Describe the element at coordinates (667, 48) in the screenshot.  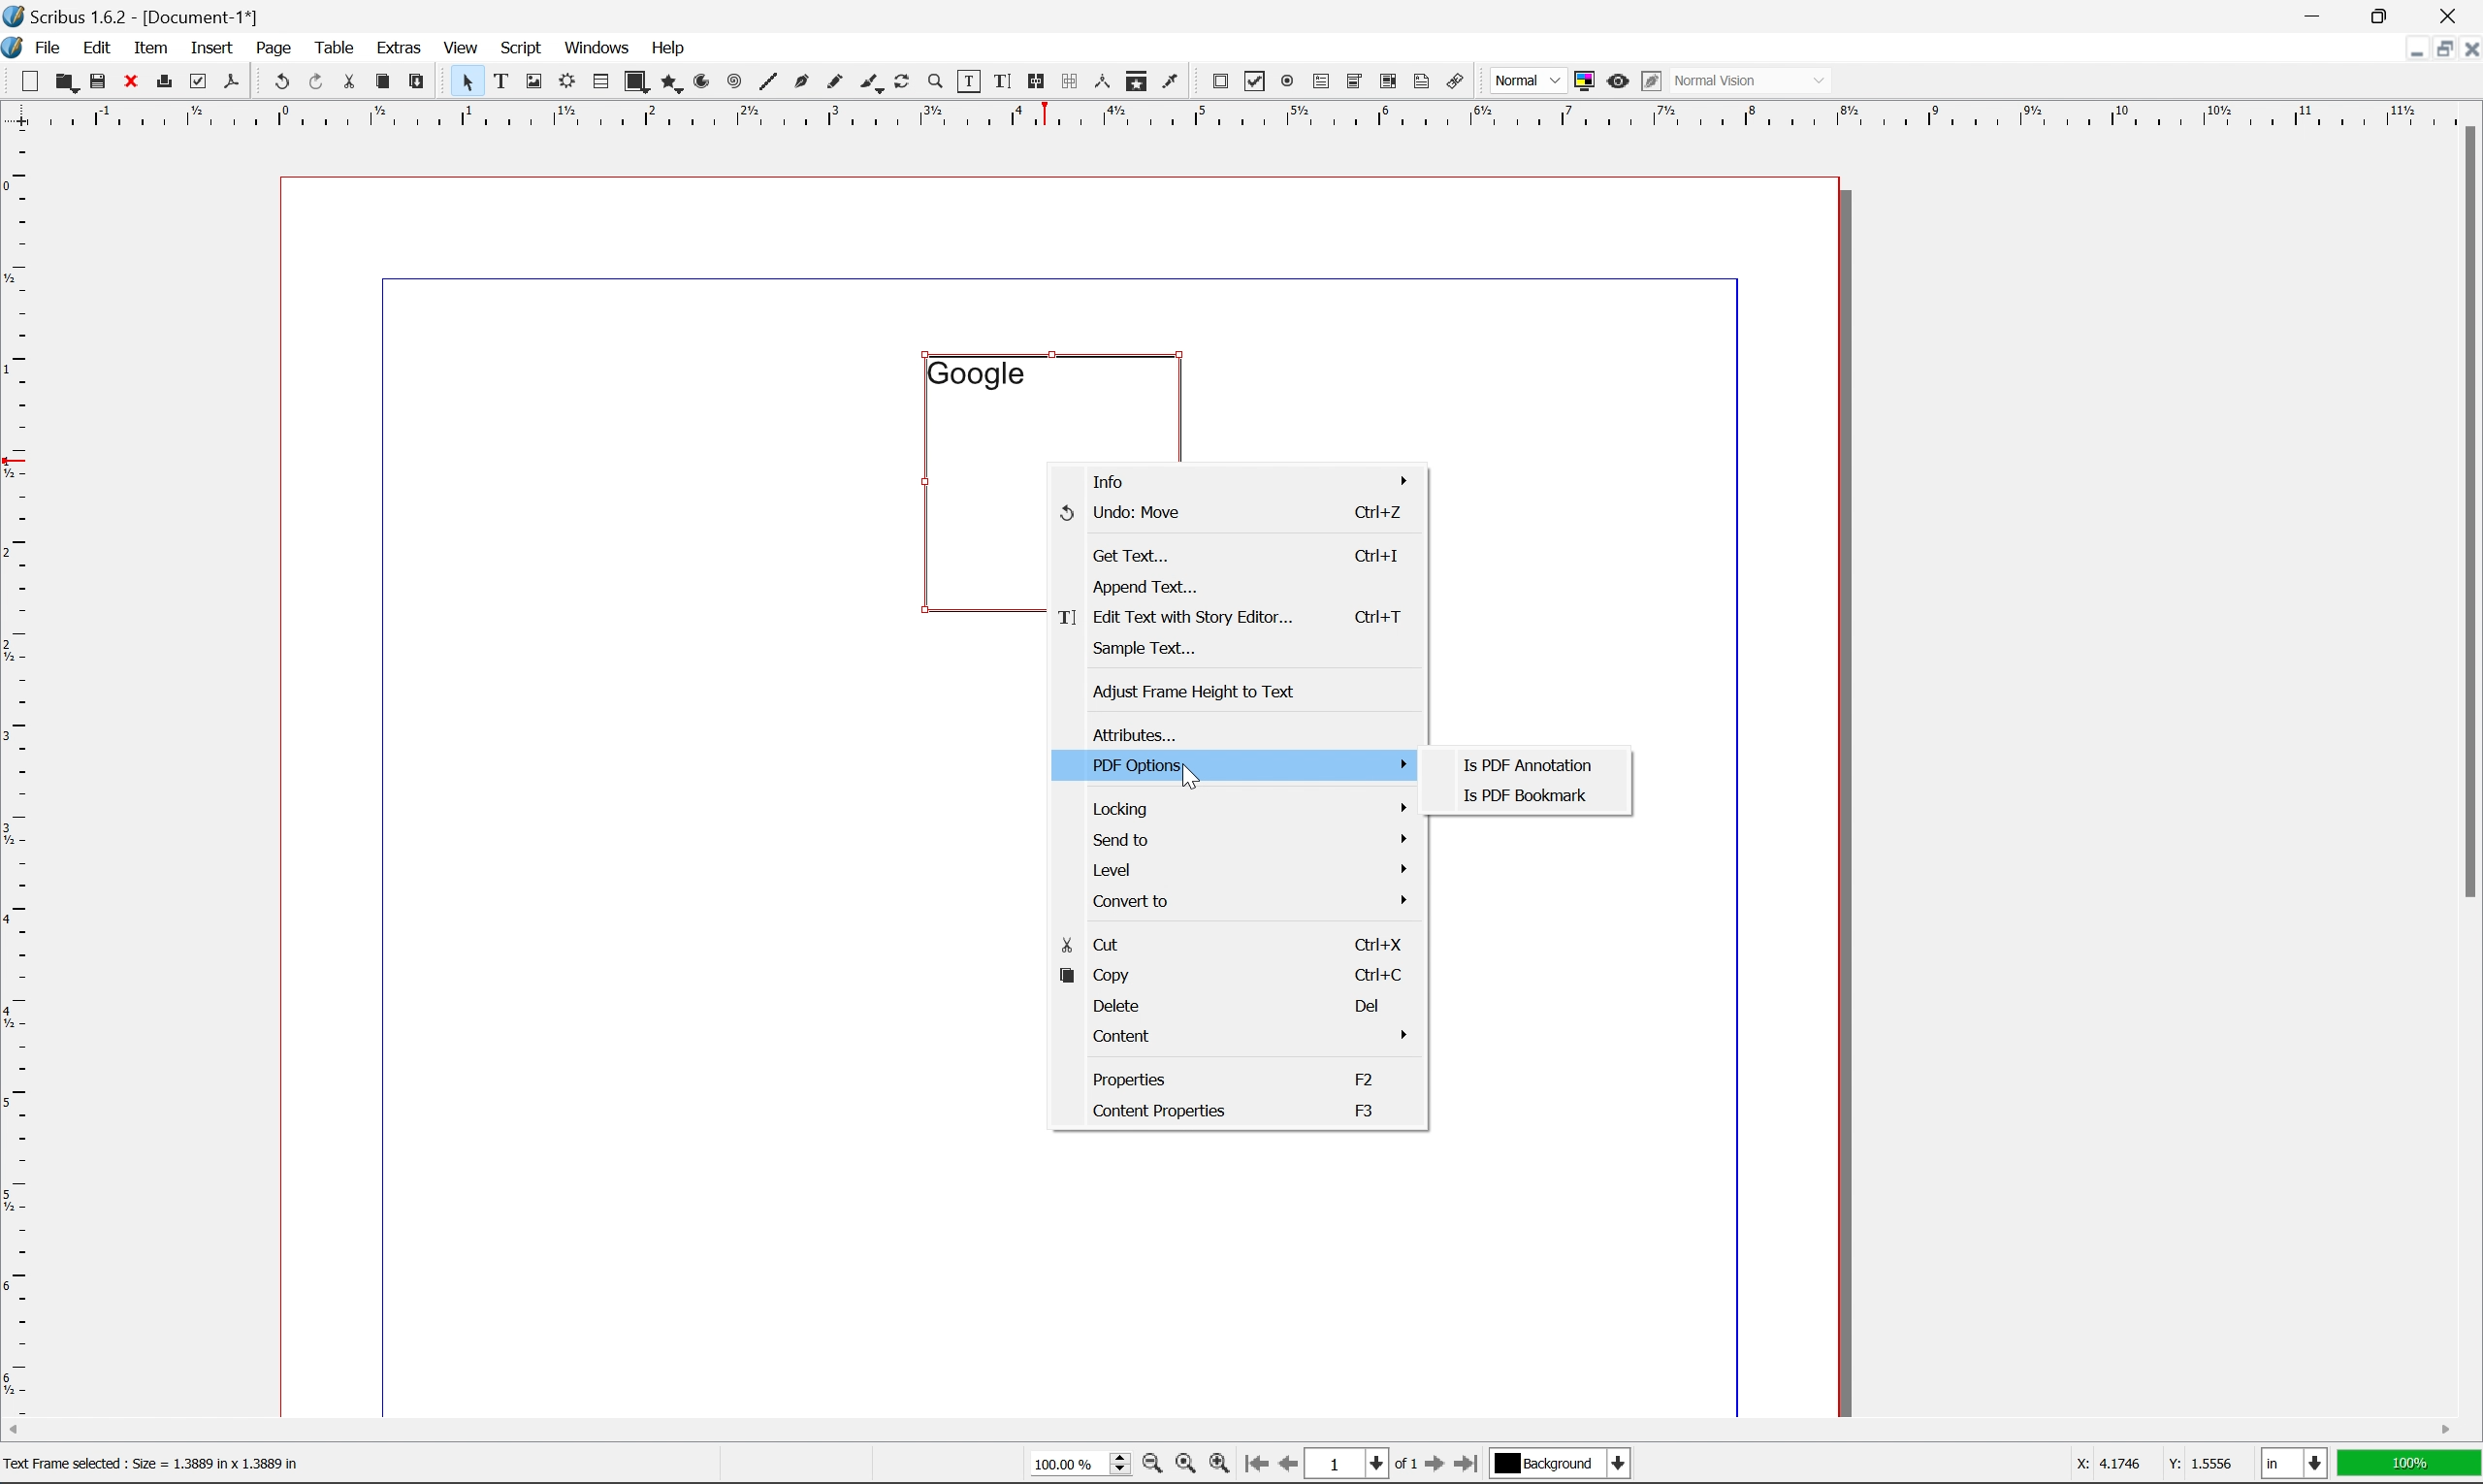
I see `help` at that location.